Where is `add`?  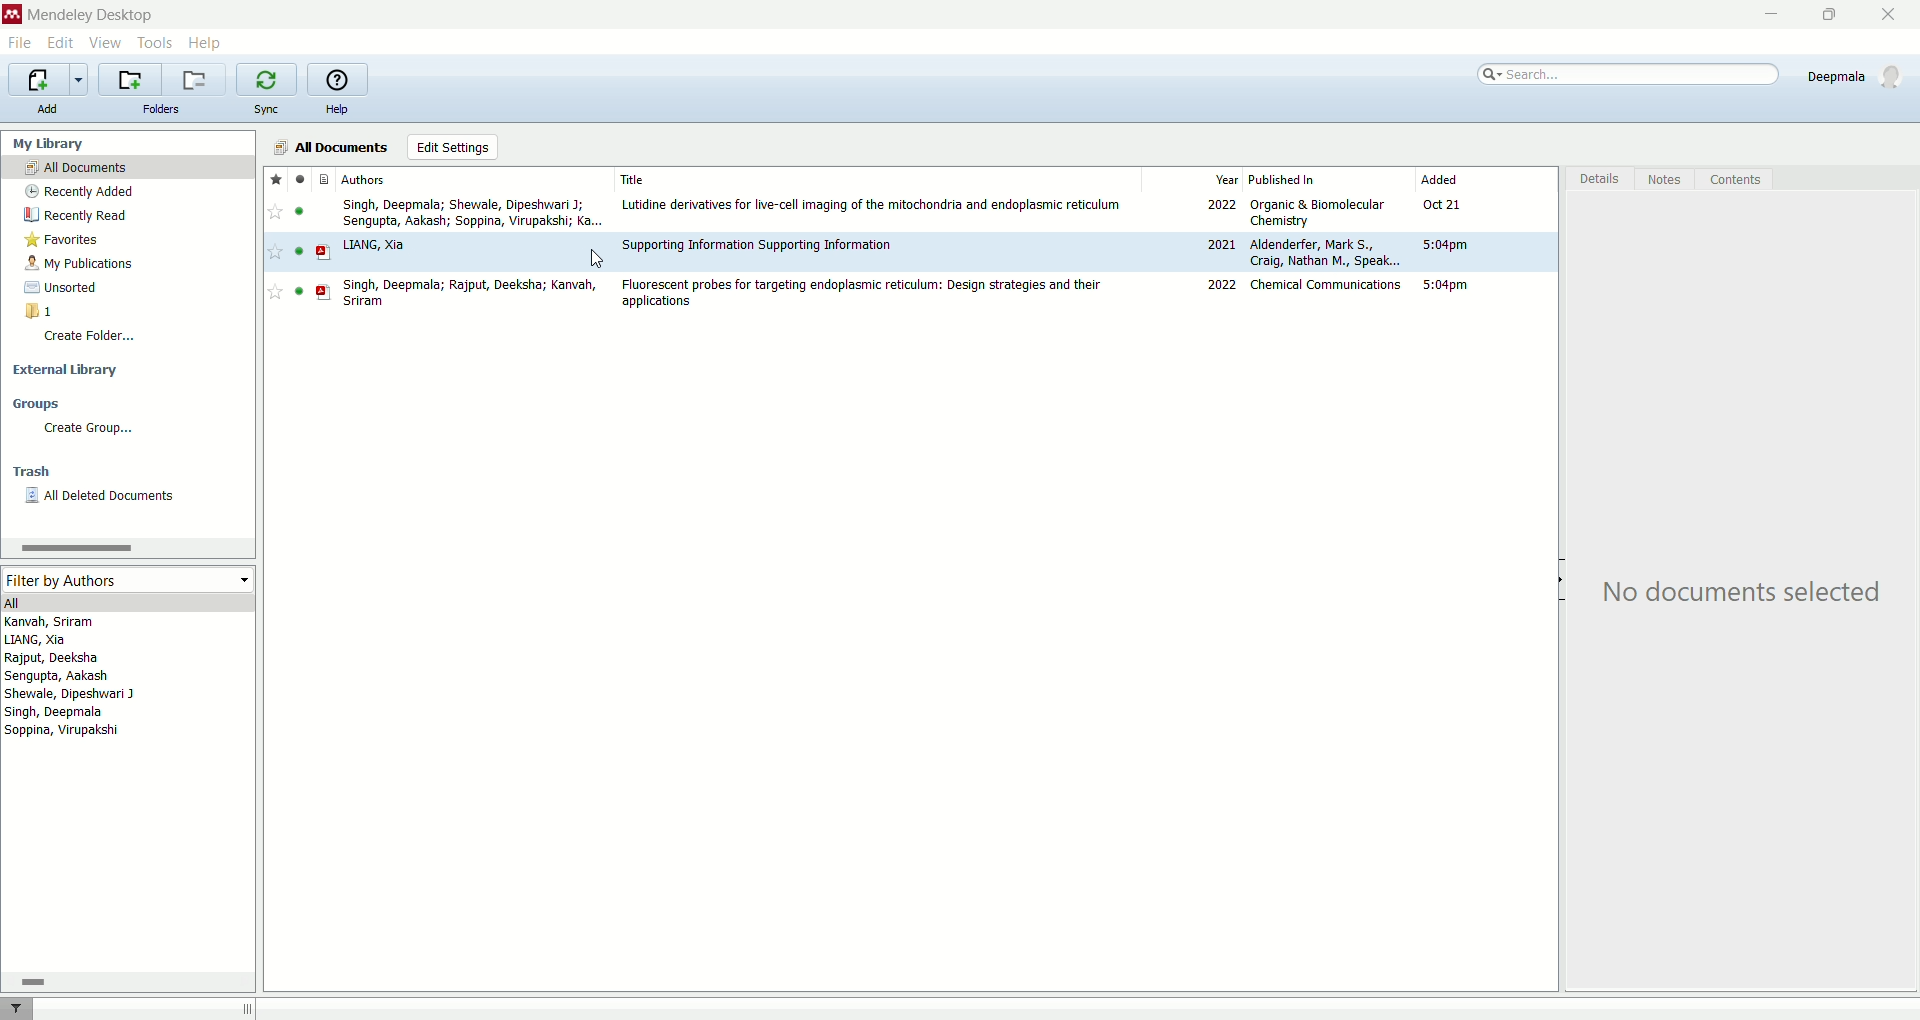
add is located at coordinates (54, 109).